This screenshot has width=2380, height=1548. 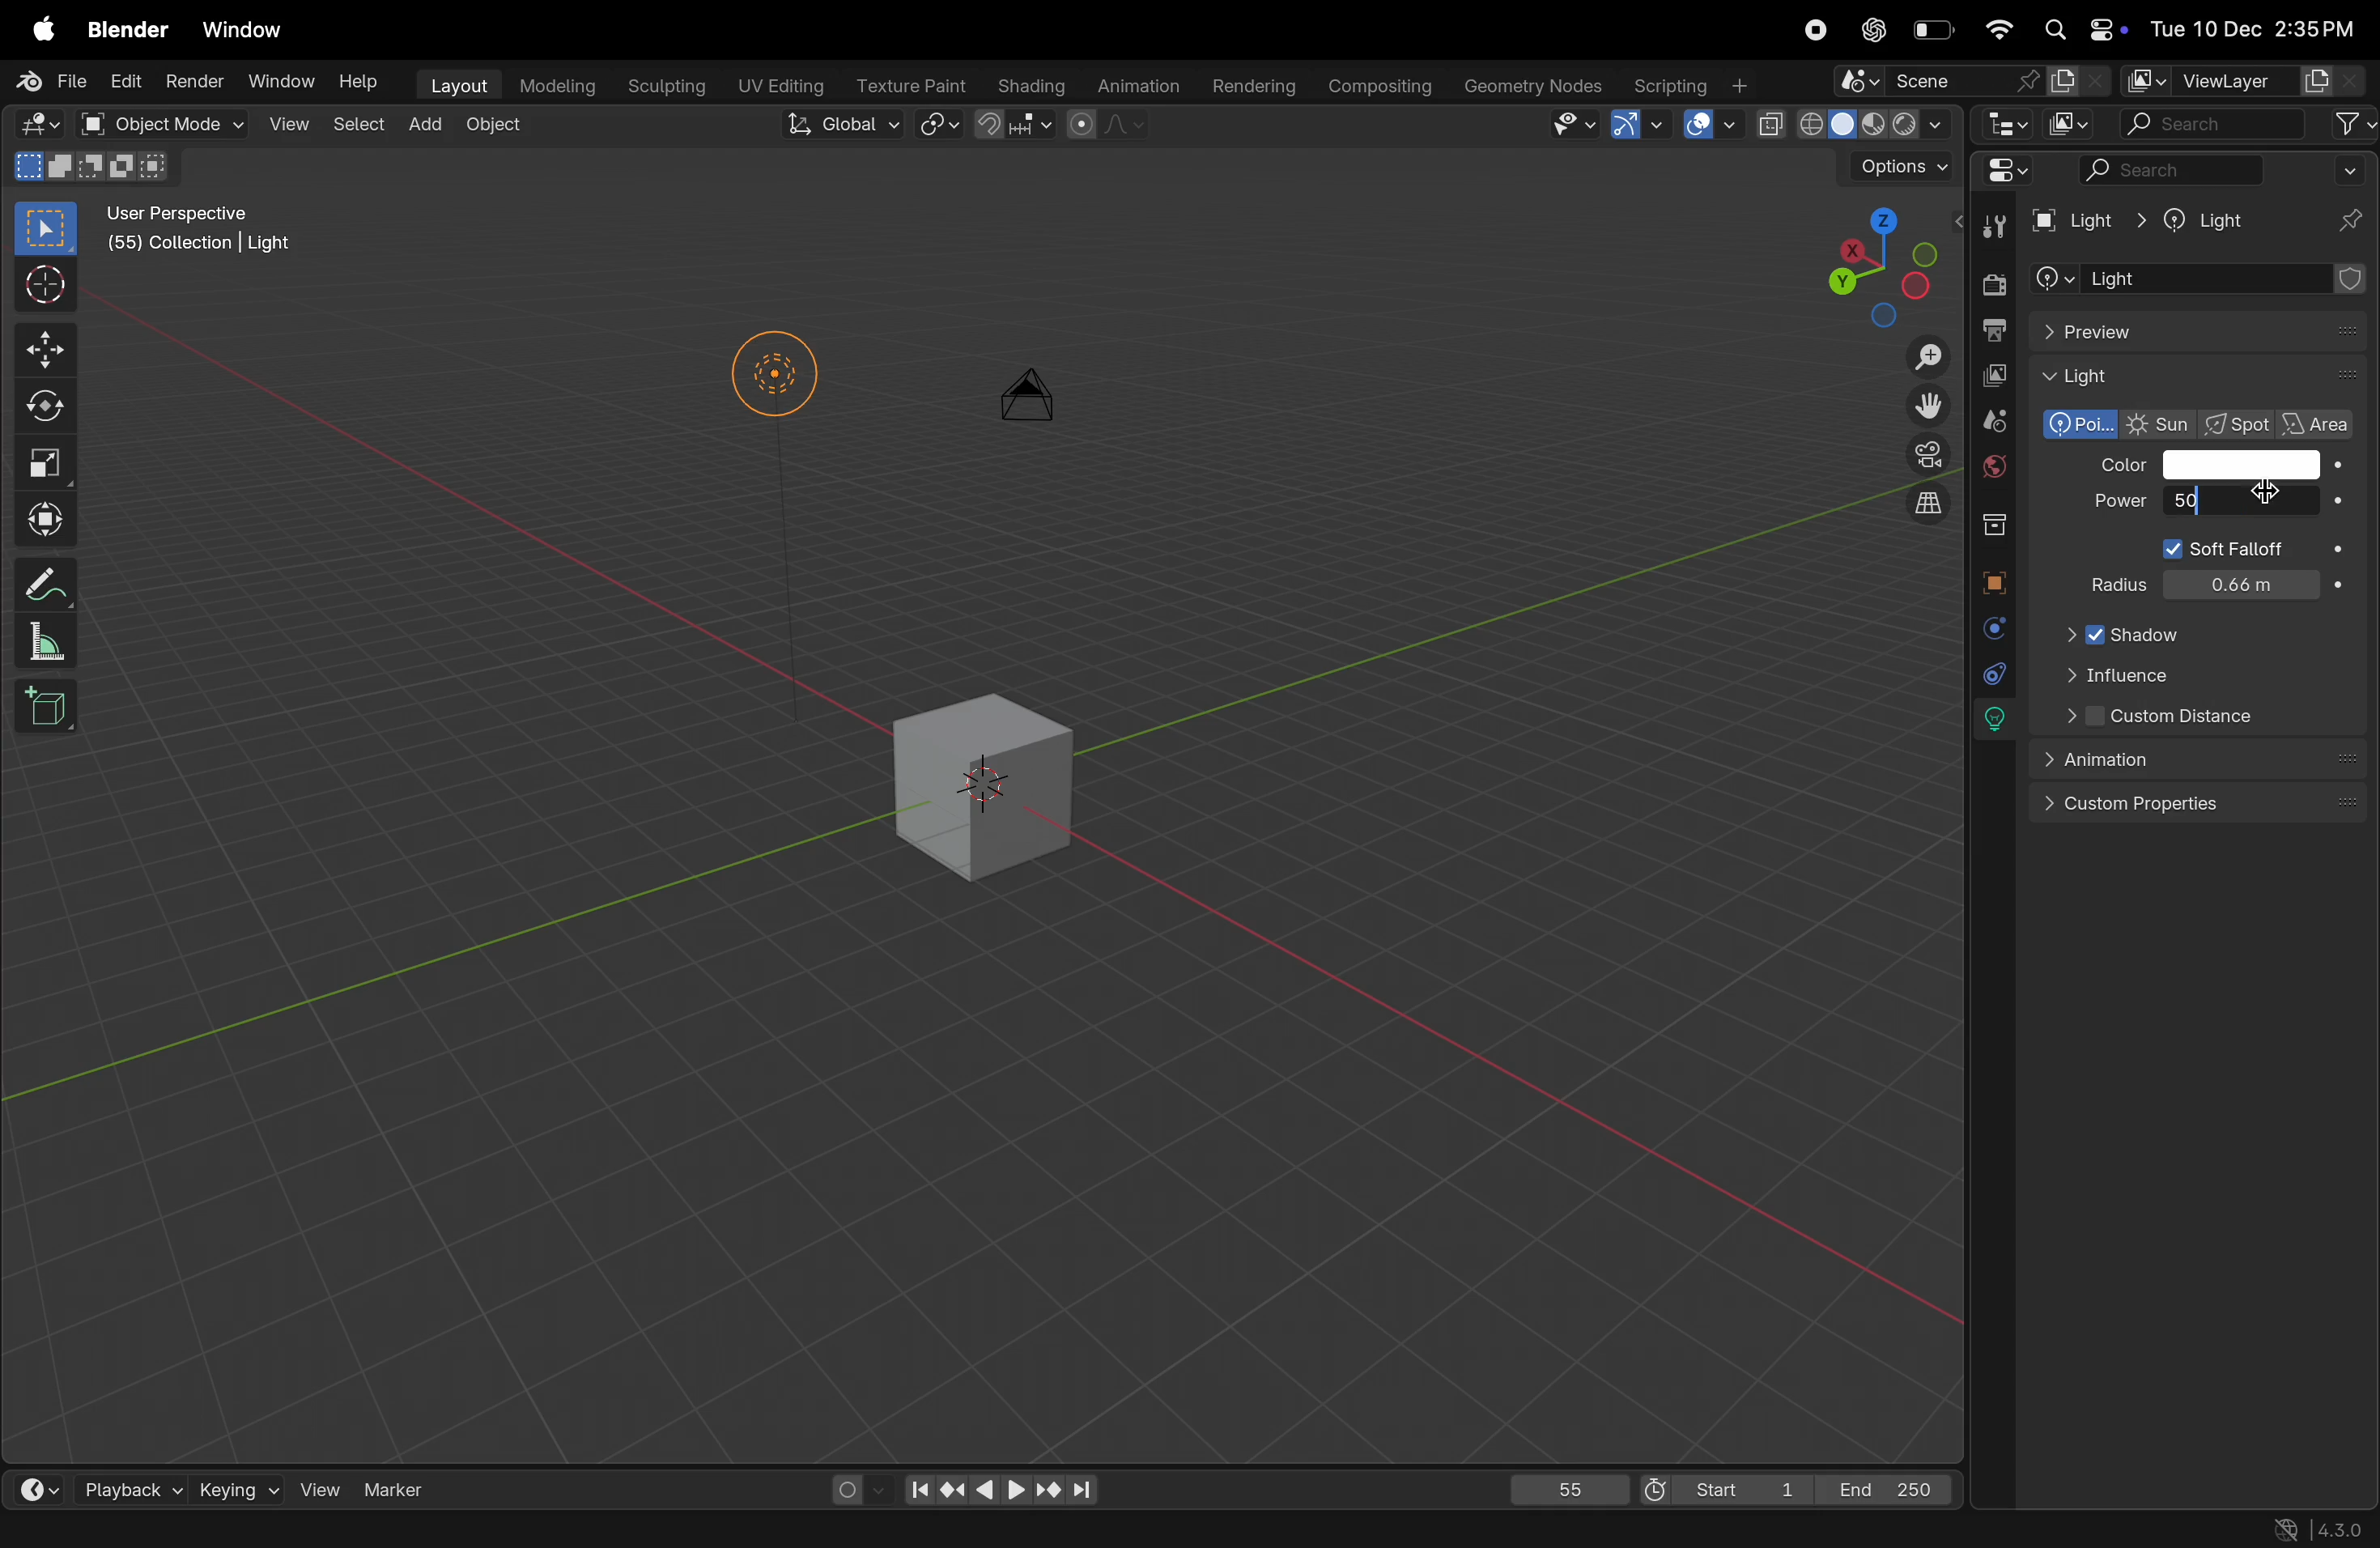 I want to click on rotate, so click(x=45, y=411).